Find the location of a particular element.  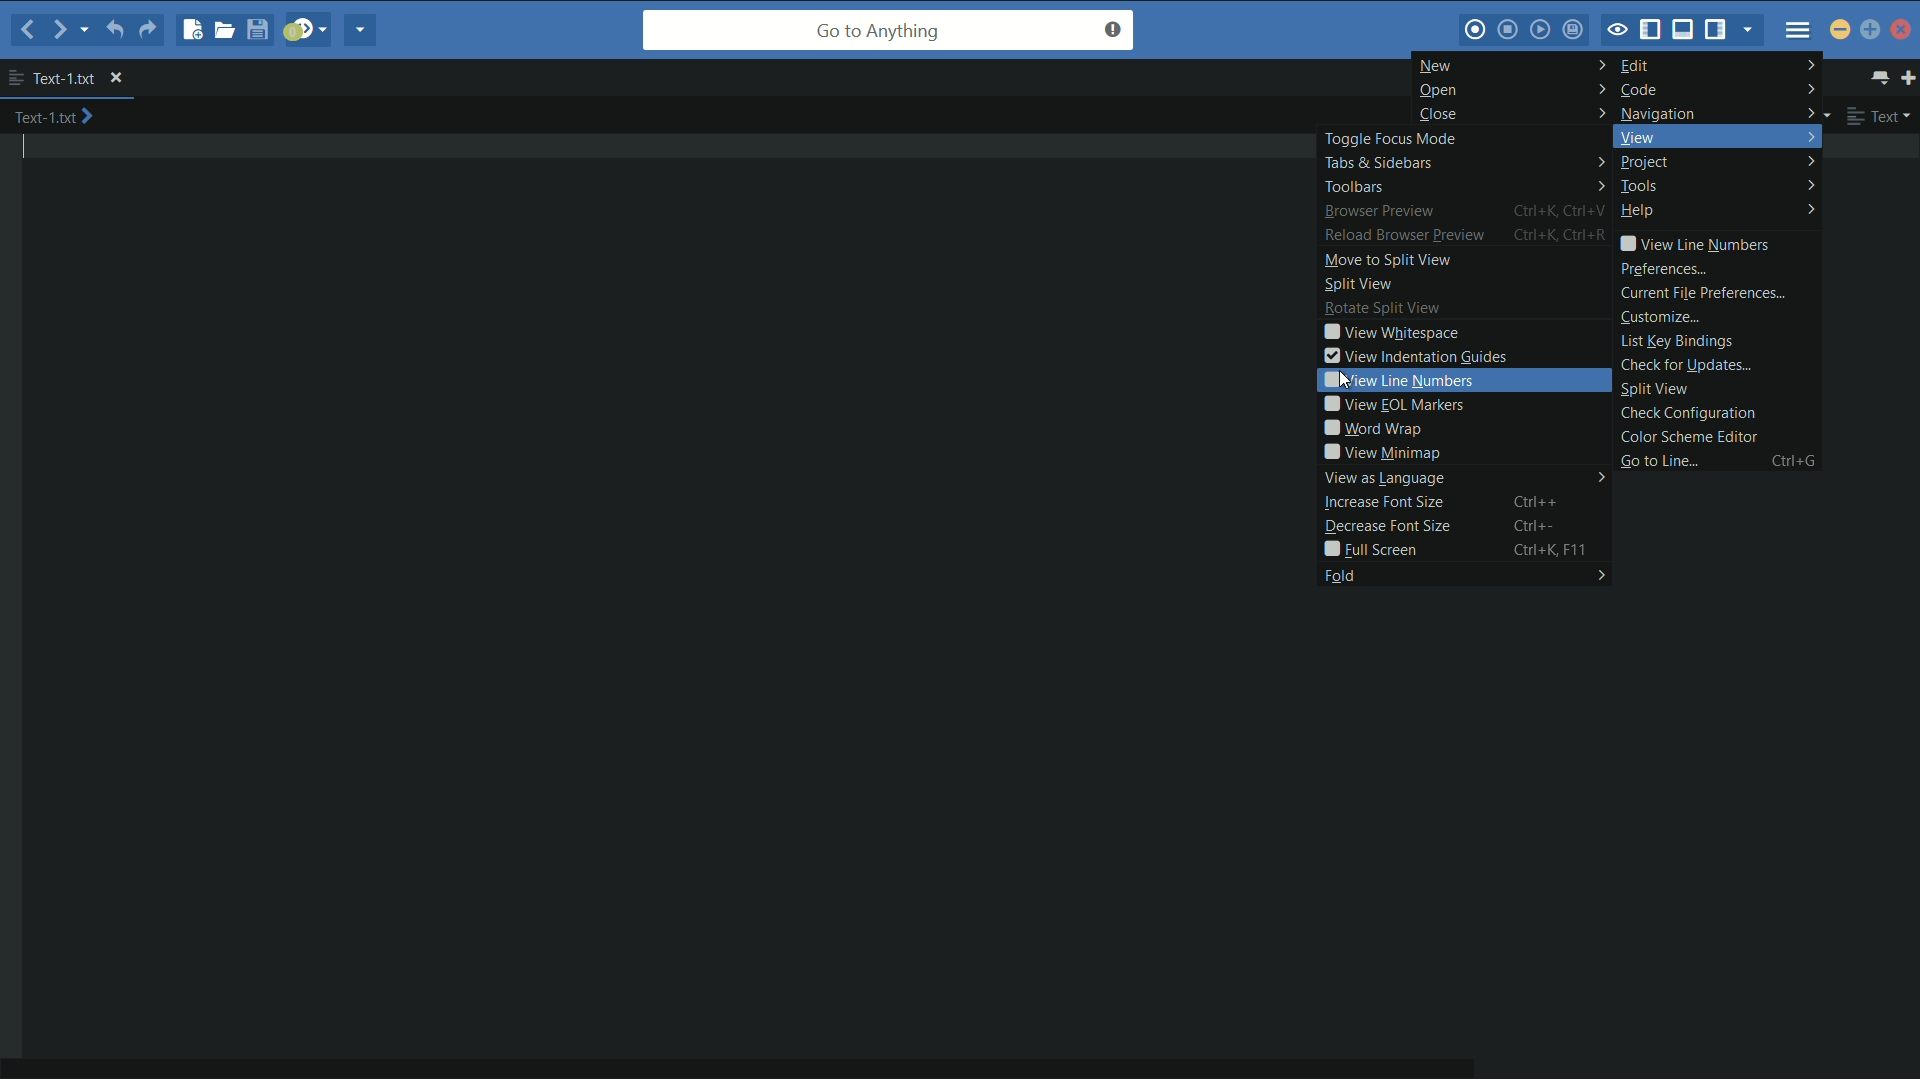

current file preferences is located at coordinates (1703, 293).